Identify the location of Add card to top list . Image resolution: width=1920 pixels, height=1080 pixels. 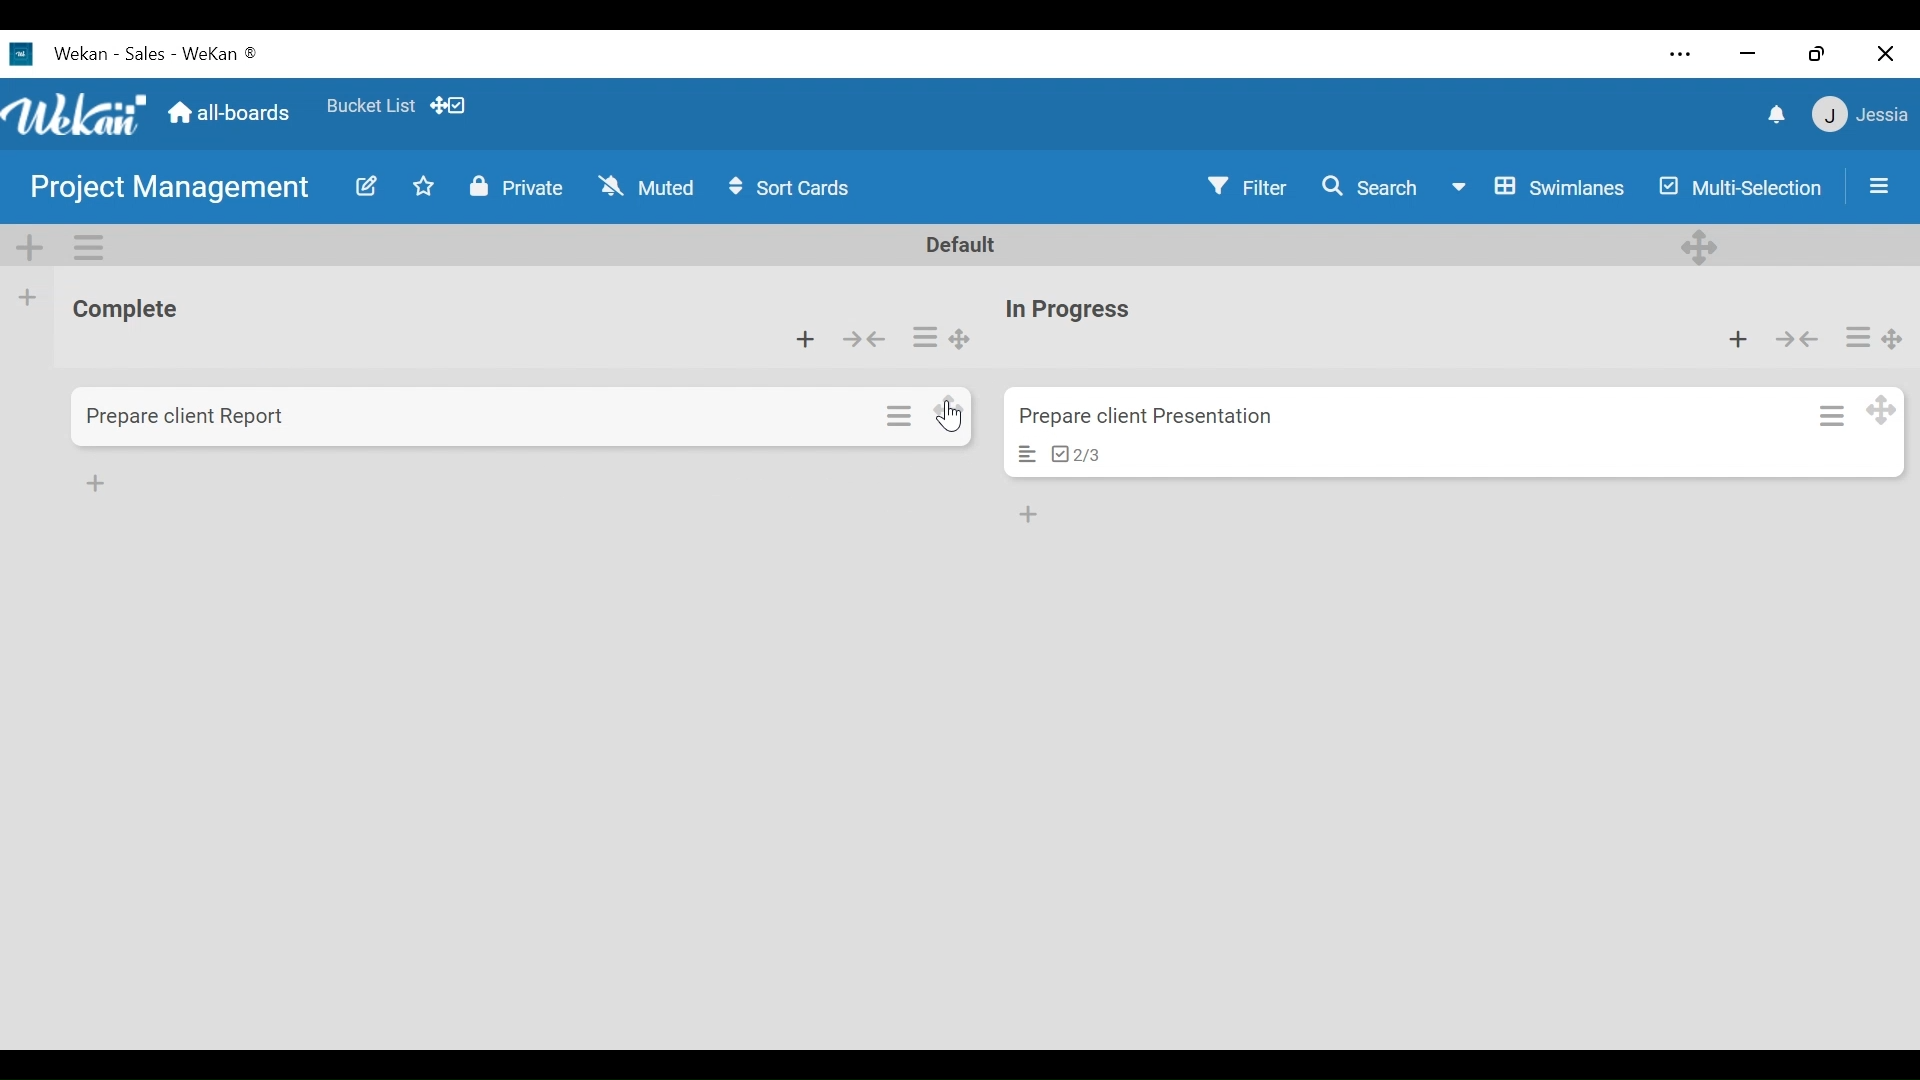
(1738, 341).